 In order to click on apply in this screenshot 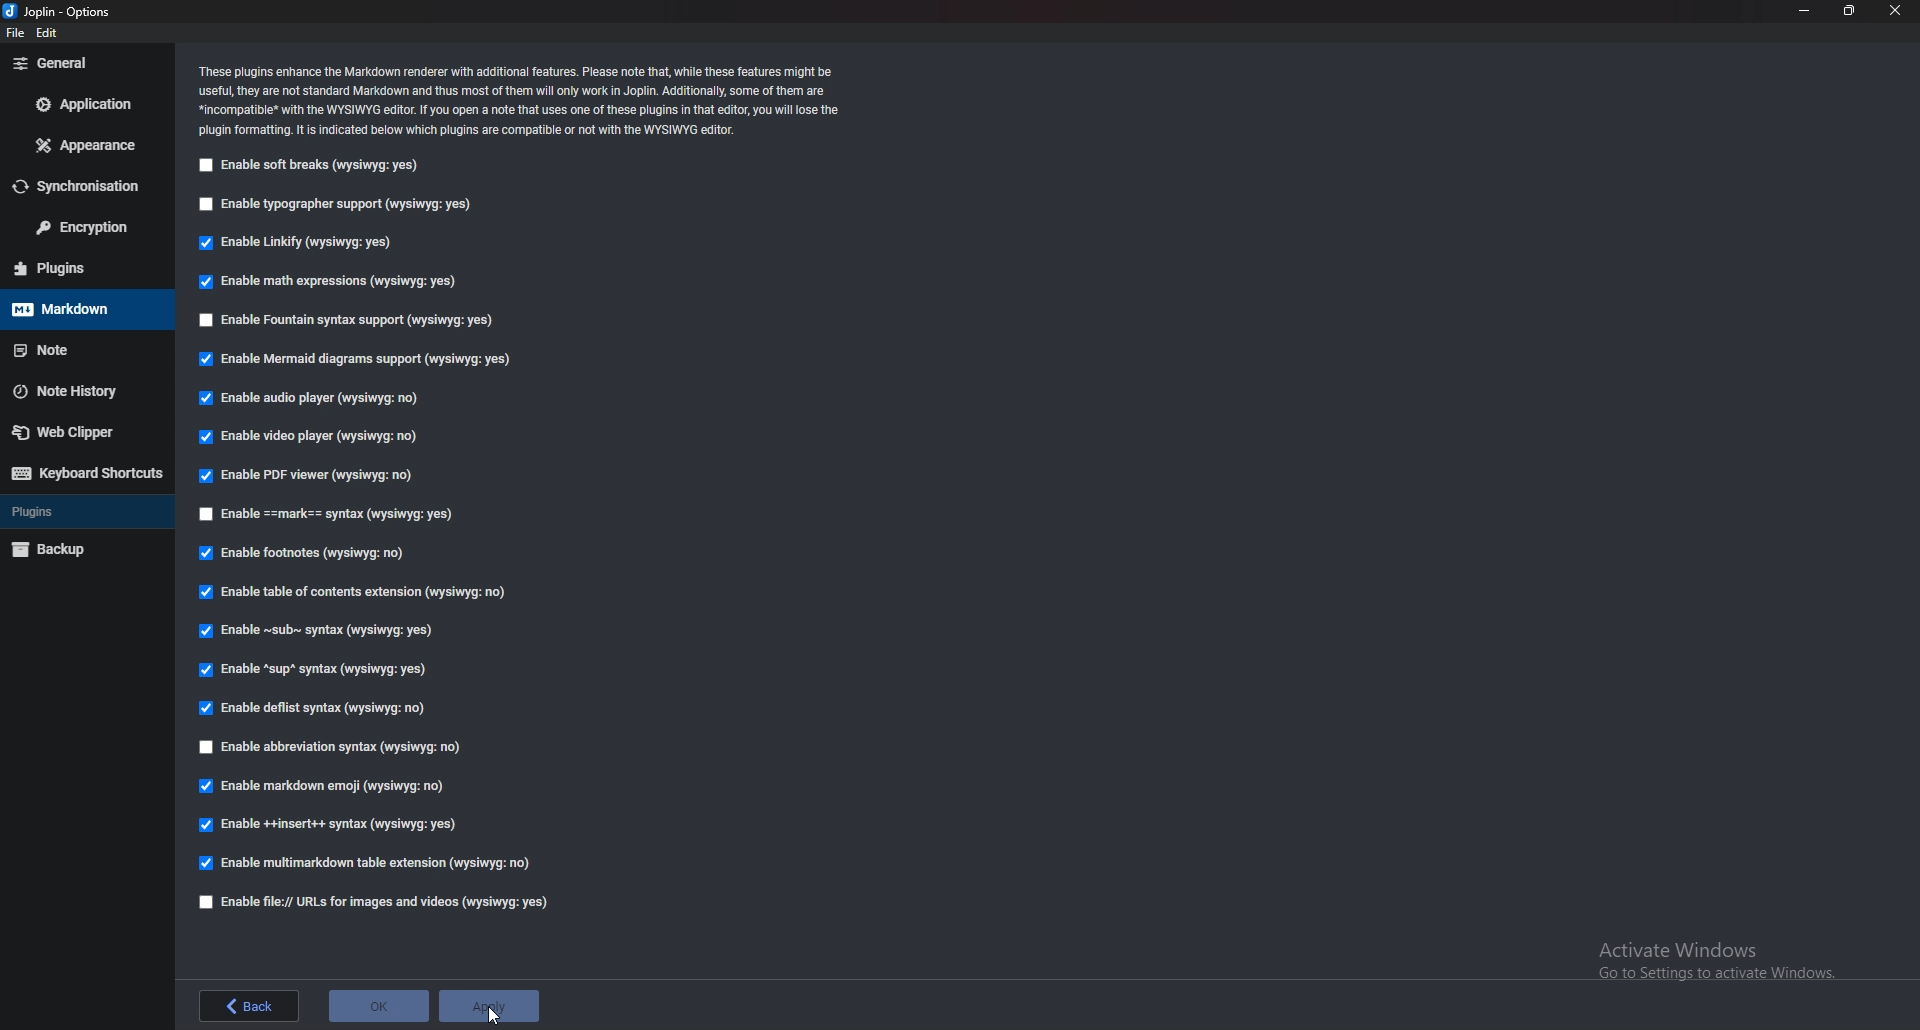, I will do `click(492, 1003)`.